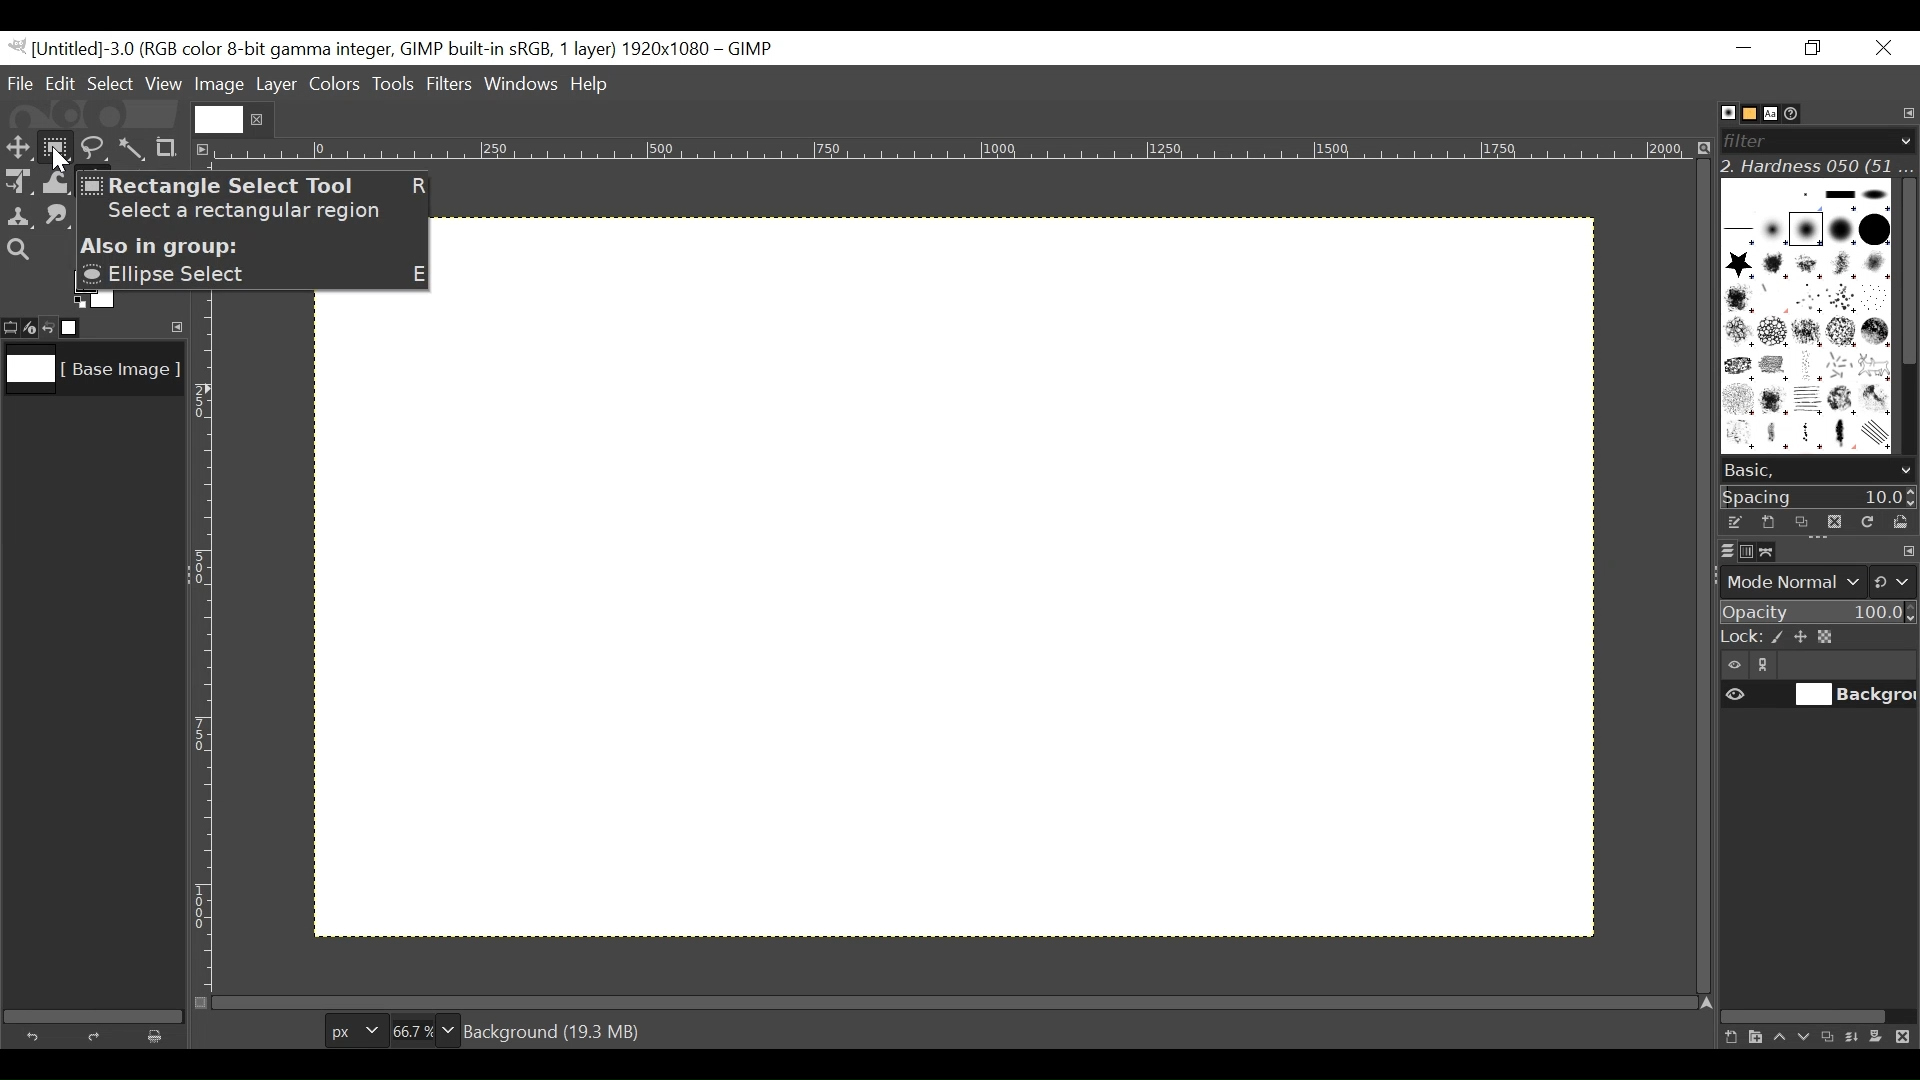  What do you see at coordinates (275, 83) in the screenshot?
I see `Layer` at bounding box center [275, 83].